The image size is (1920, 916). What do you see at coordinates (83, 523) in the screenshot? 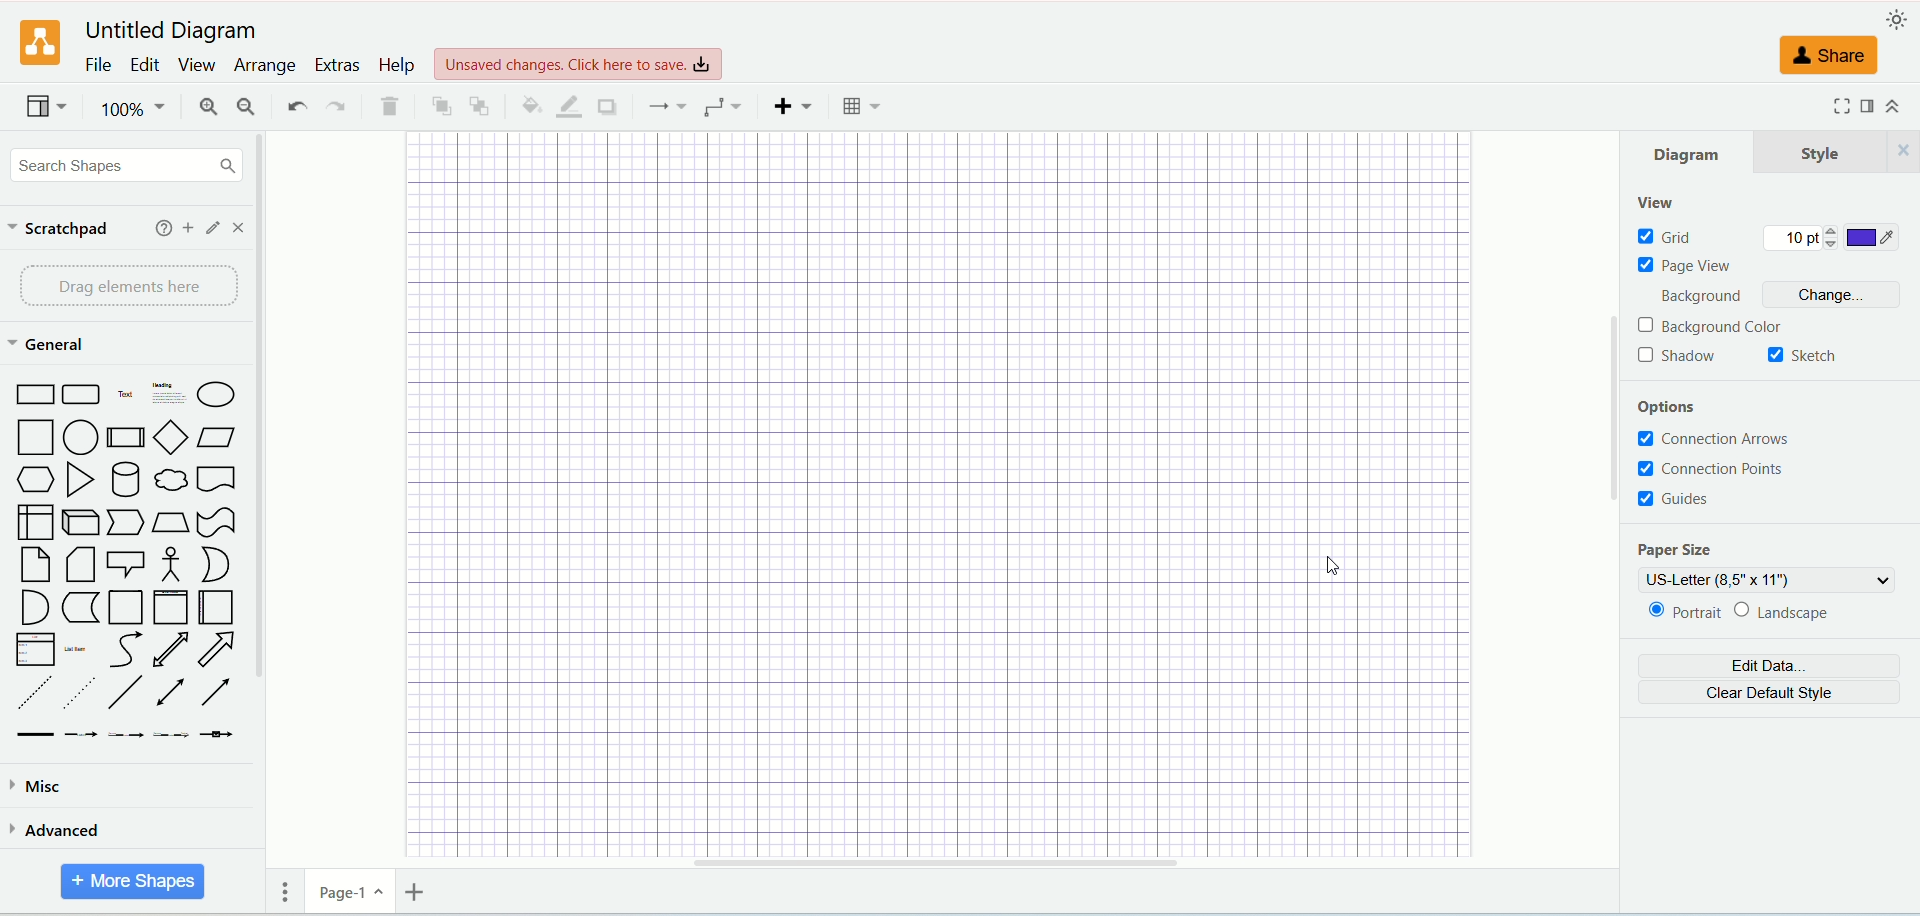
I see `Cube` at bounding box center [83, 523].